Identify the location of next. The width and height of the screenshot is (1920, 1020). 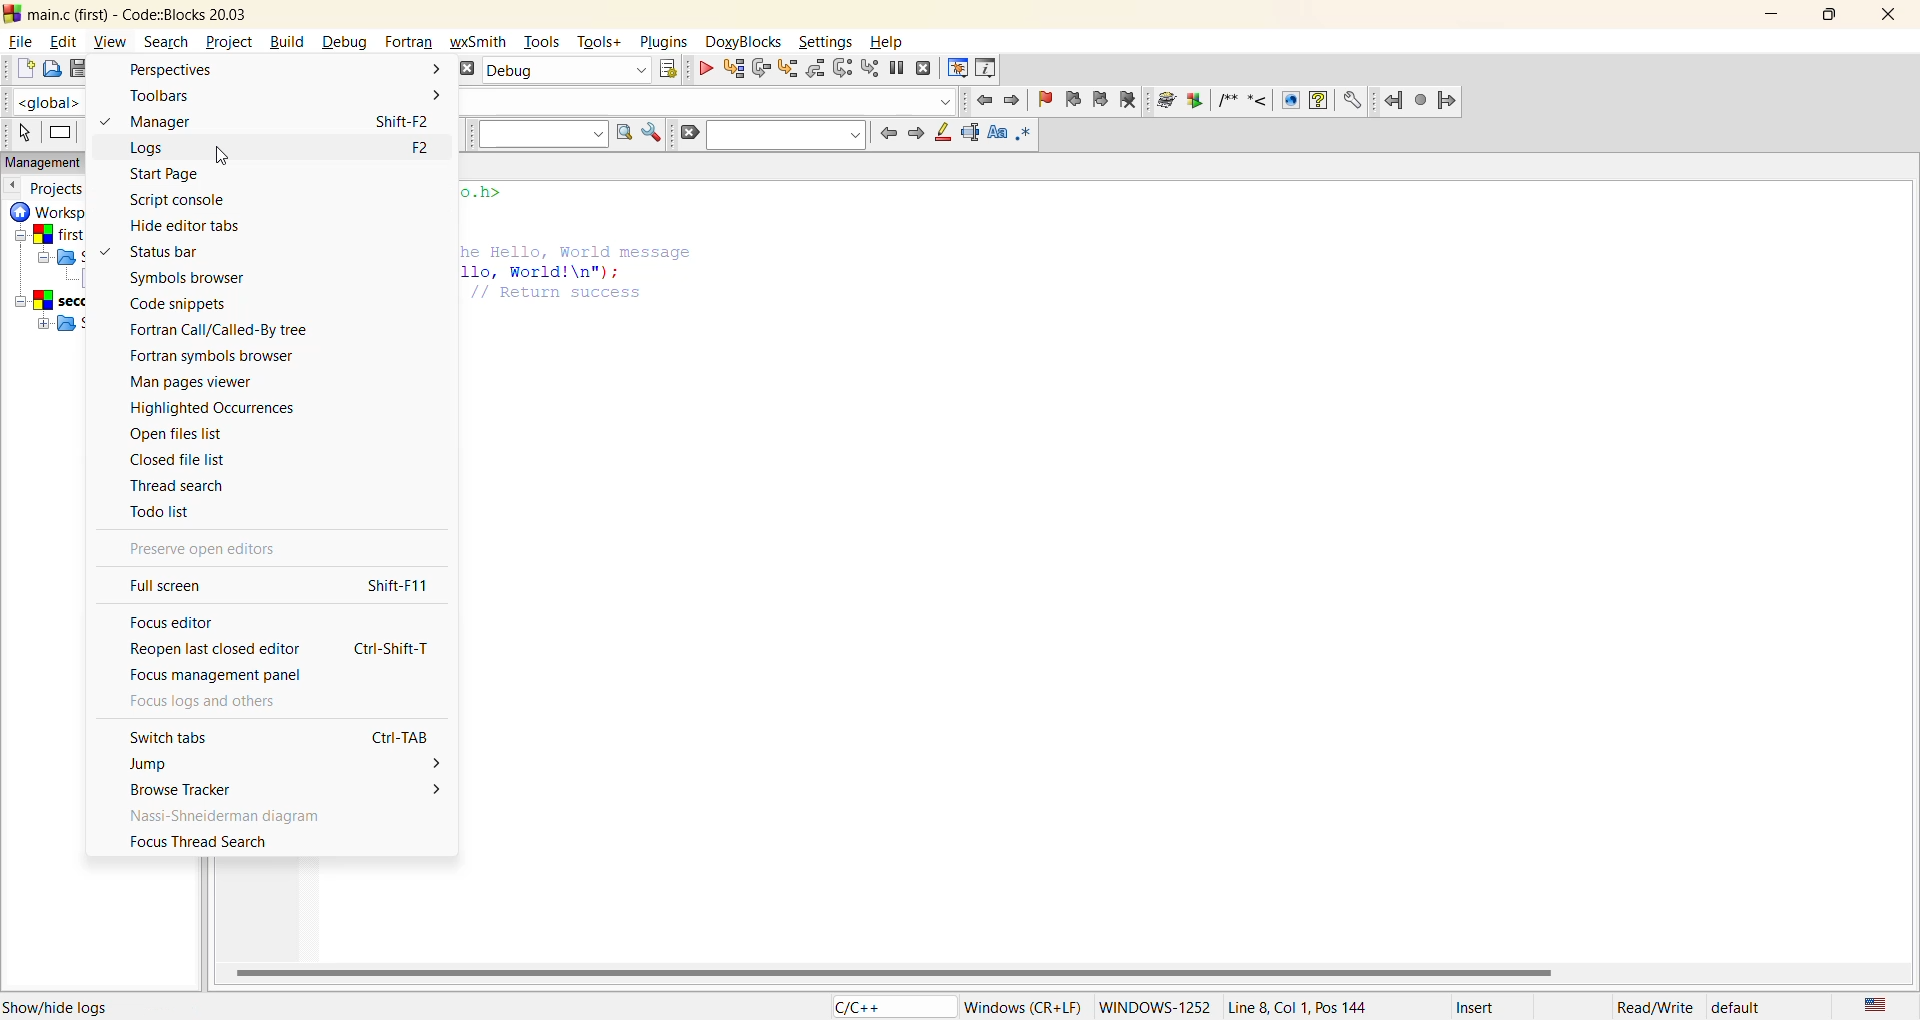
(915, 134).